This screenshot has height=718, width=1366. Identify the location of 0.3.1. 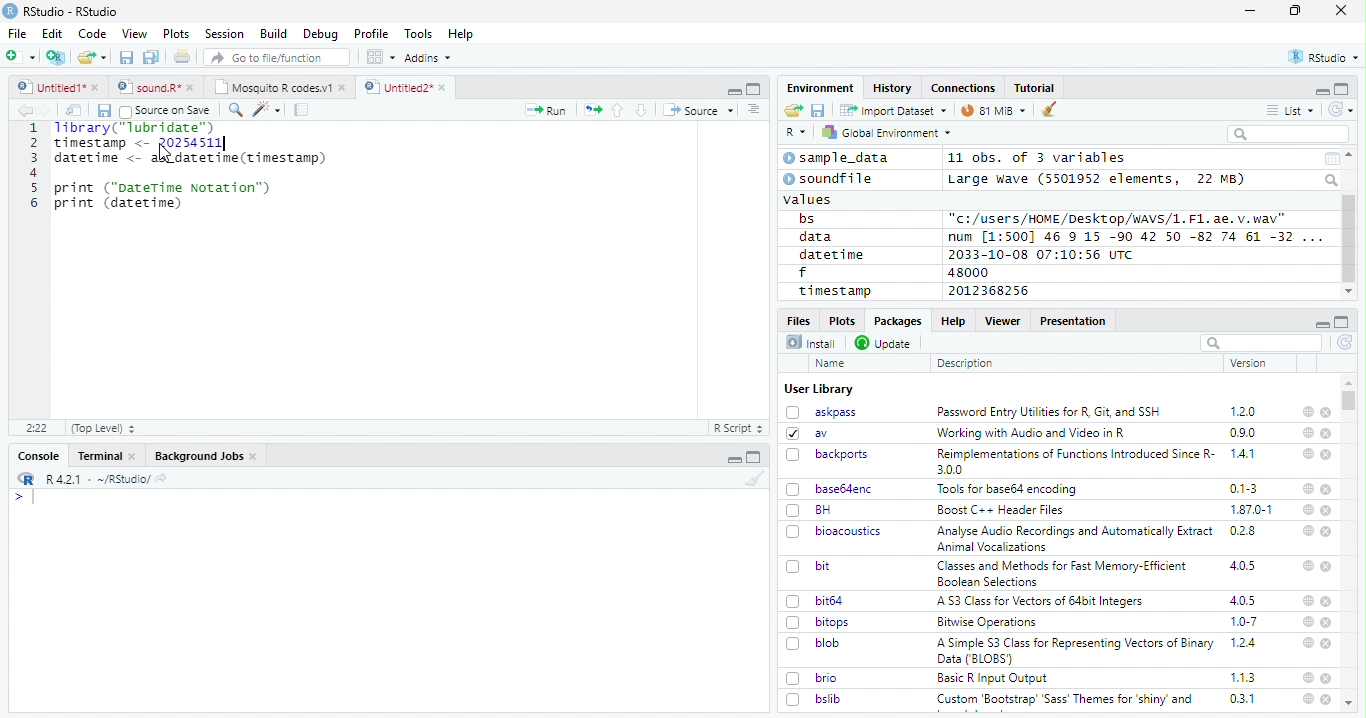
(1242, 698).